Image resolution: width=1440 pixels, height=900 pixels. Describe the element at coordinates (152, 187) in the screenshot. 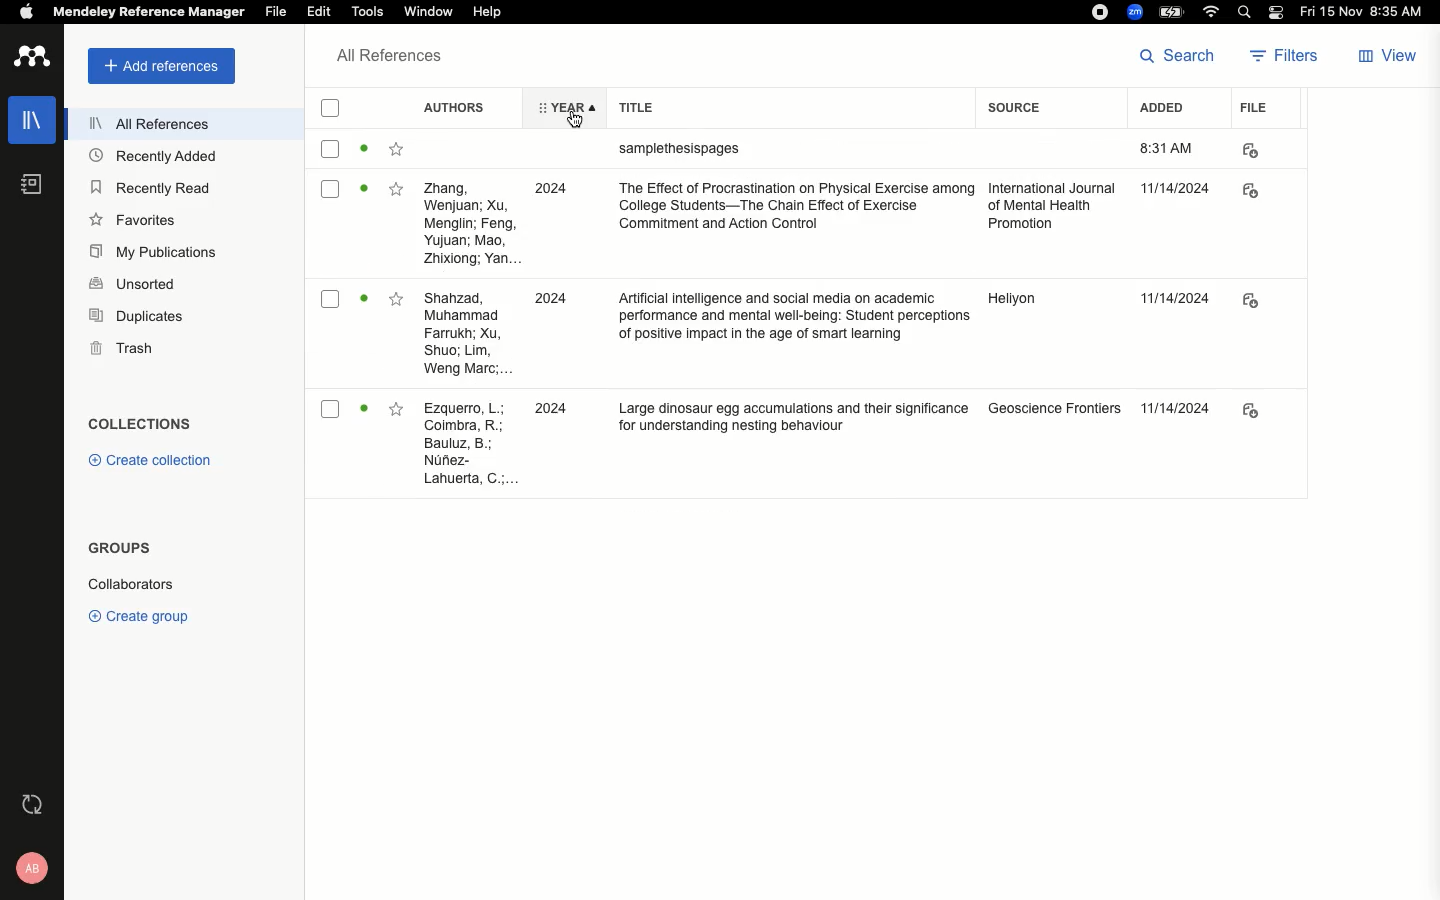

I see `Recently read` at that location.